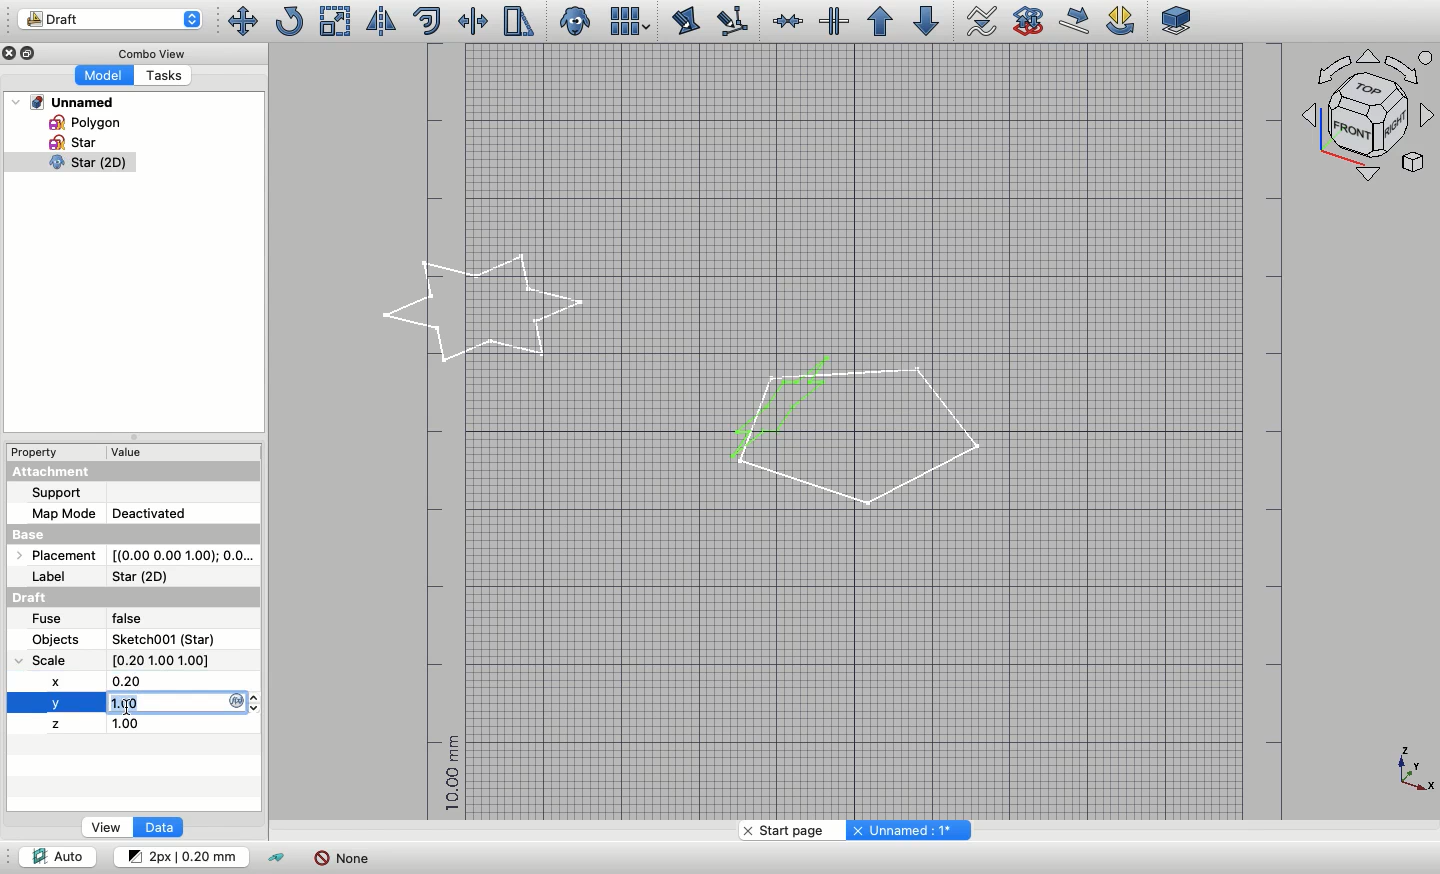 Image resolution: width=1440 pixels, height=874 pixels. What do you see at coordinates (56, 577) in the screenshot?
I see `Label` at bounding box center [56, 577].